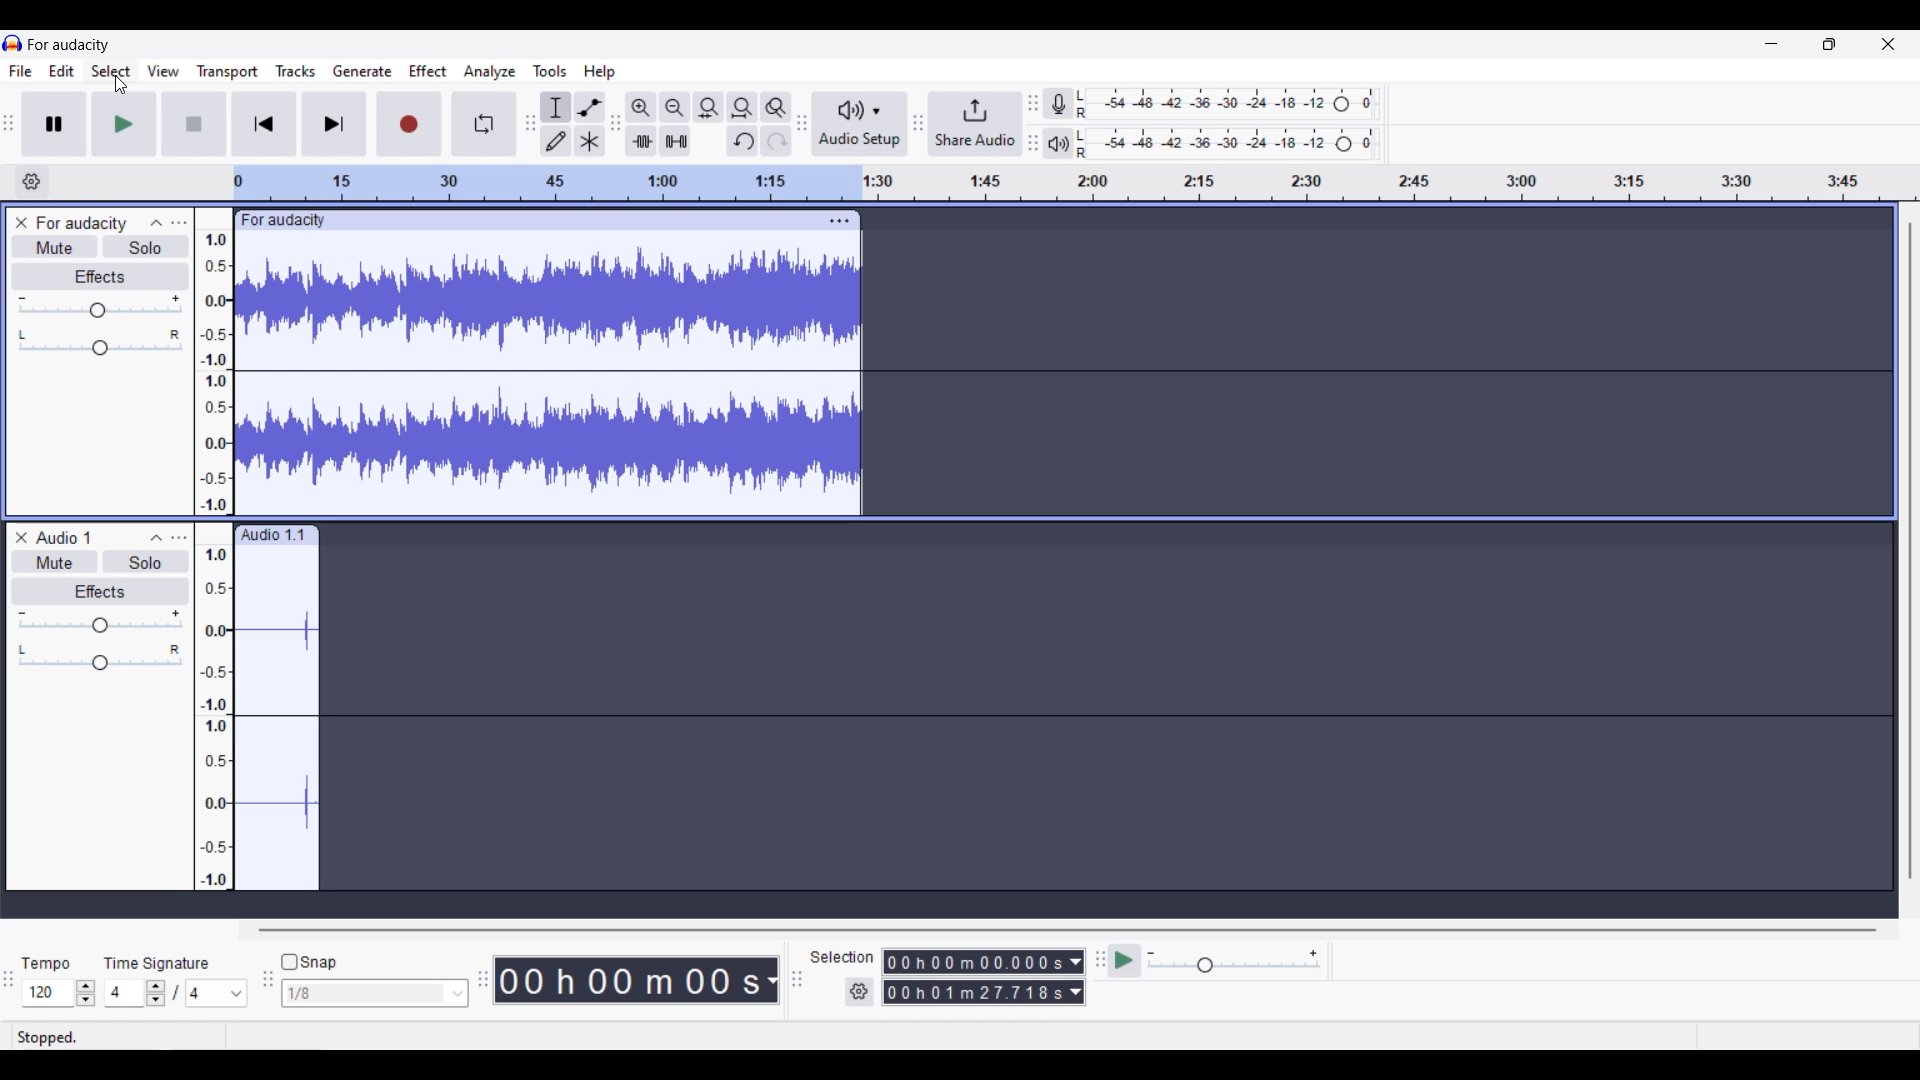 Image resolution: width=1920 pixels, height=1080 pixels. What do you see at coordinates (13, 43) in the screenshot?
I see `Software logo` at bounding box center [13, 43].